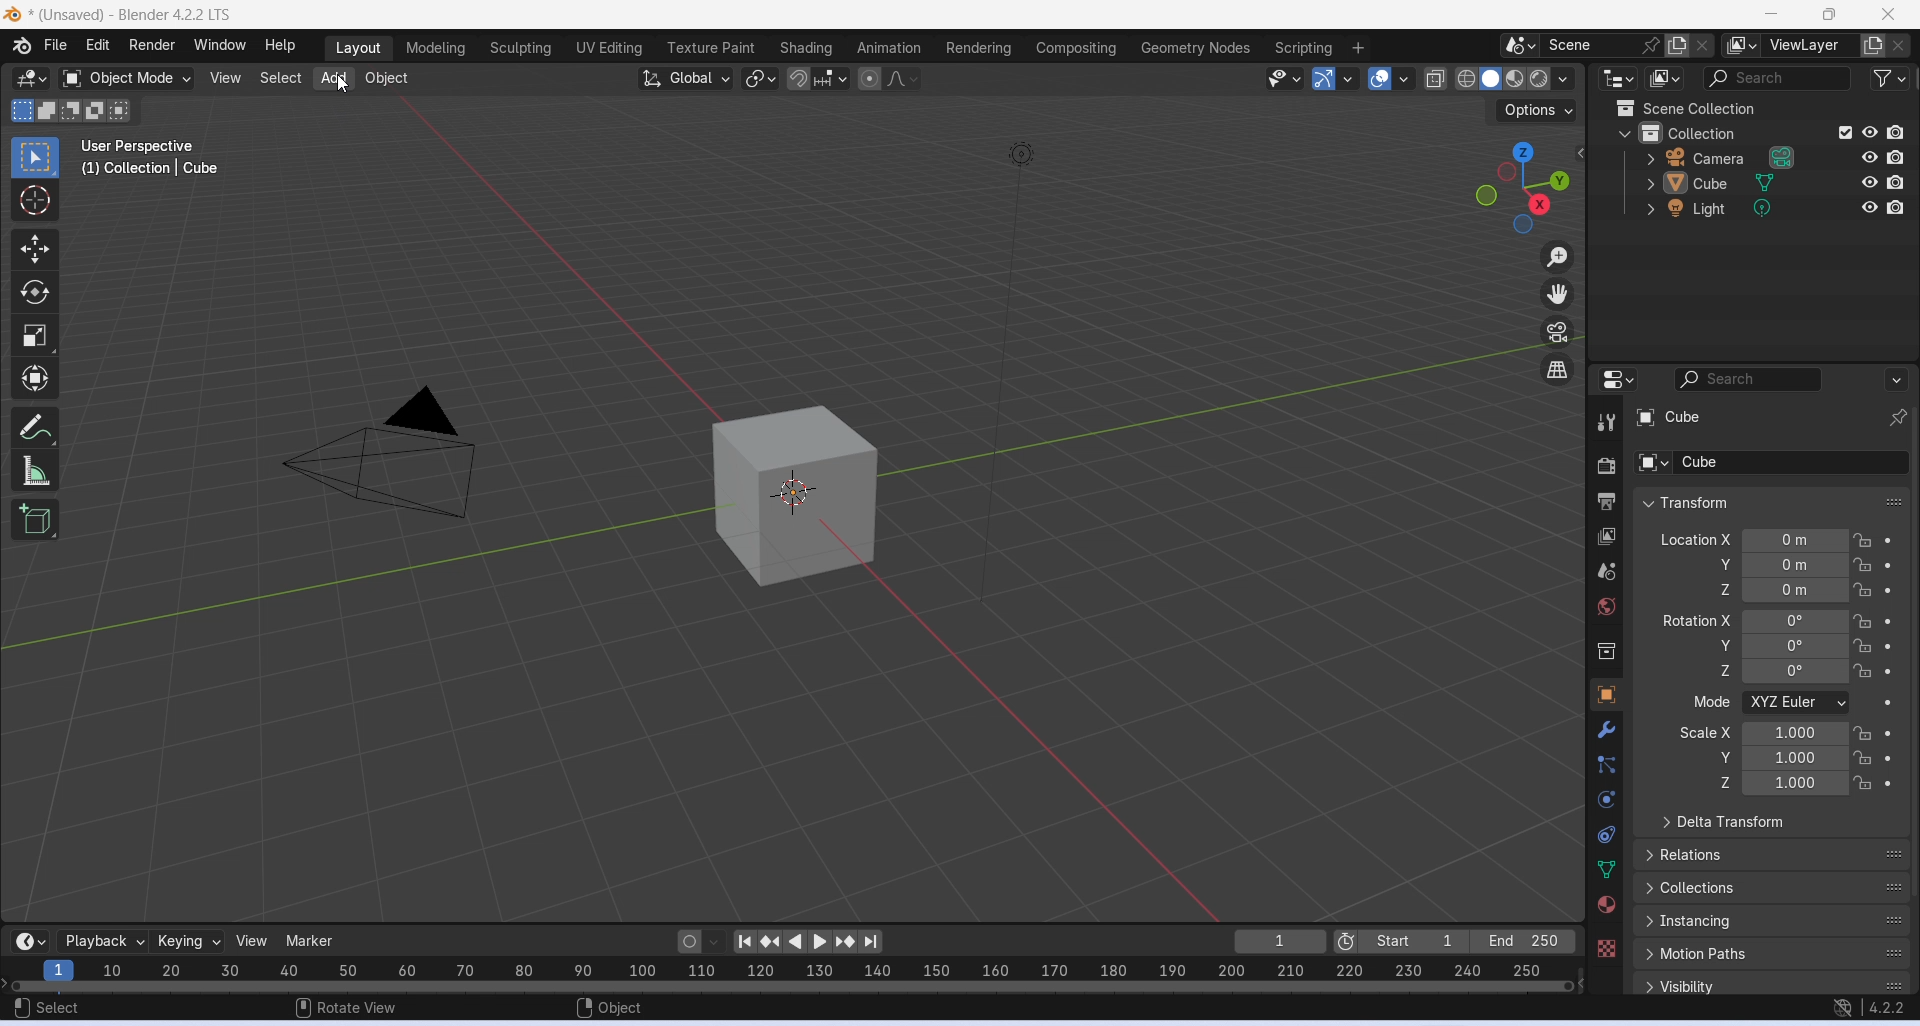  I want to click on Add, so click(332, 80).